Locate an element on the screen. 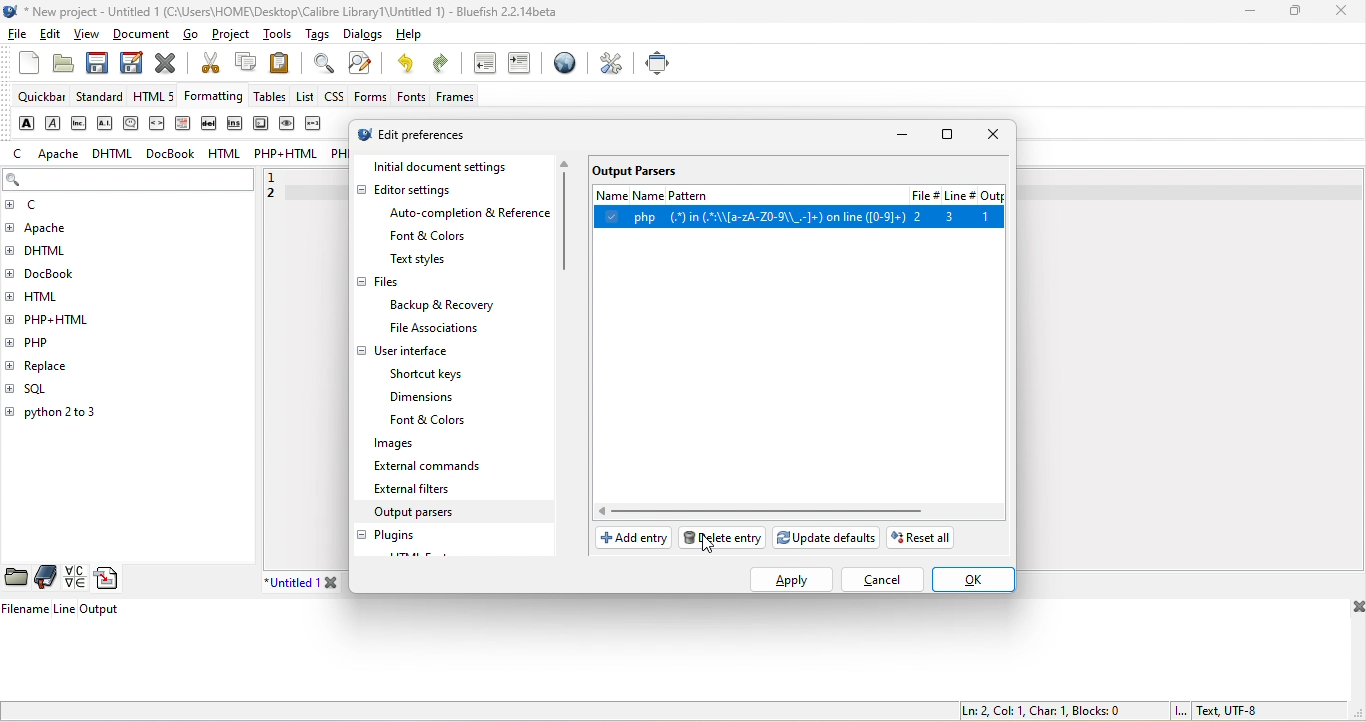 The width and height of the screenshot is (1366, 722). html 5 is located at coordinates (158, 98).